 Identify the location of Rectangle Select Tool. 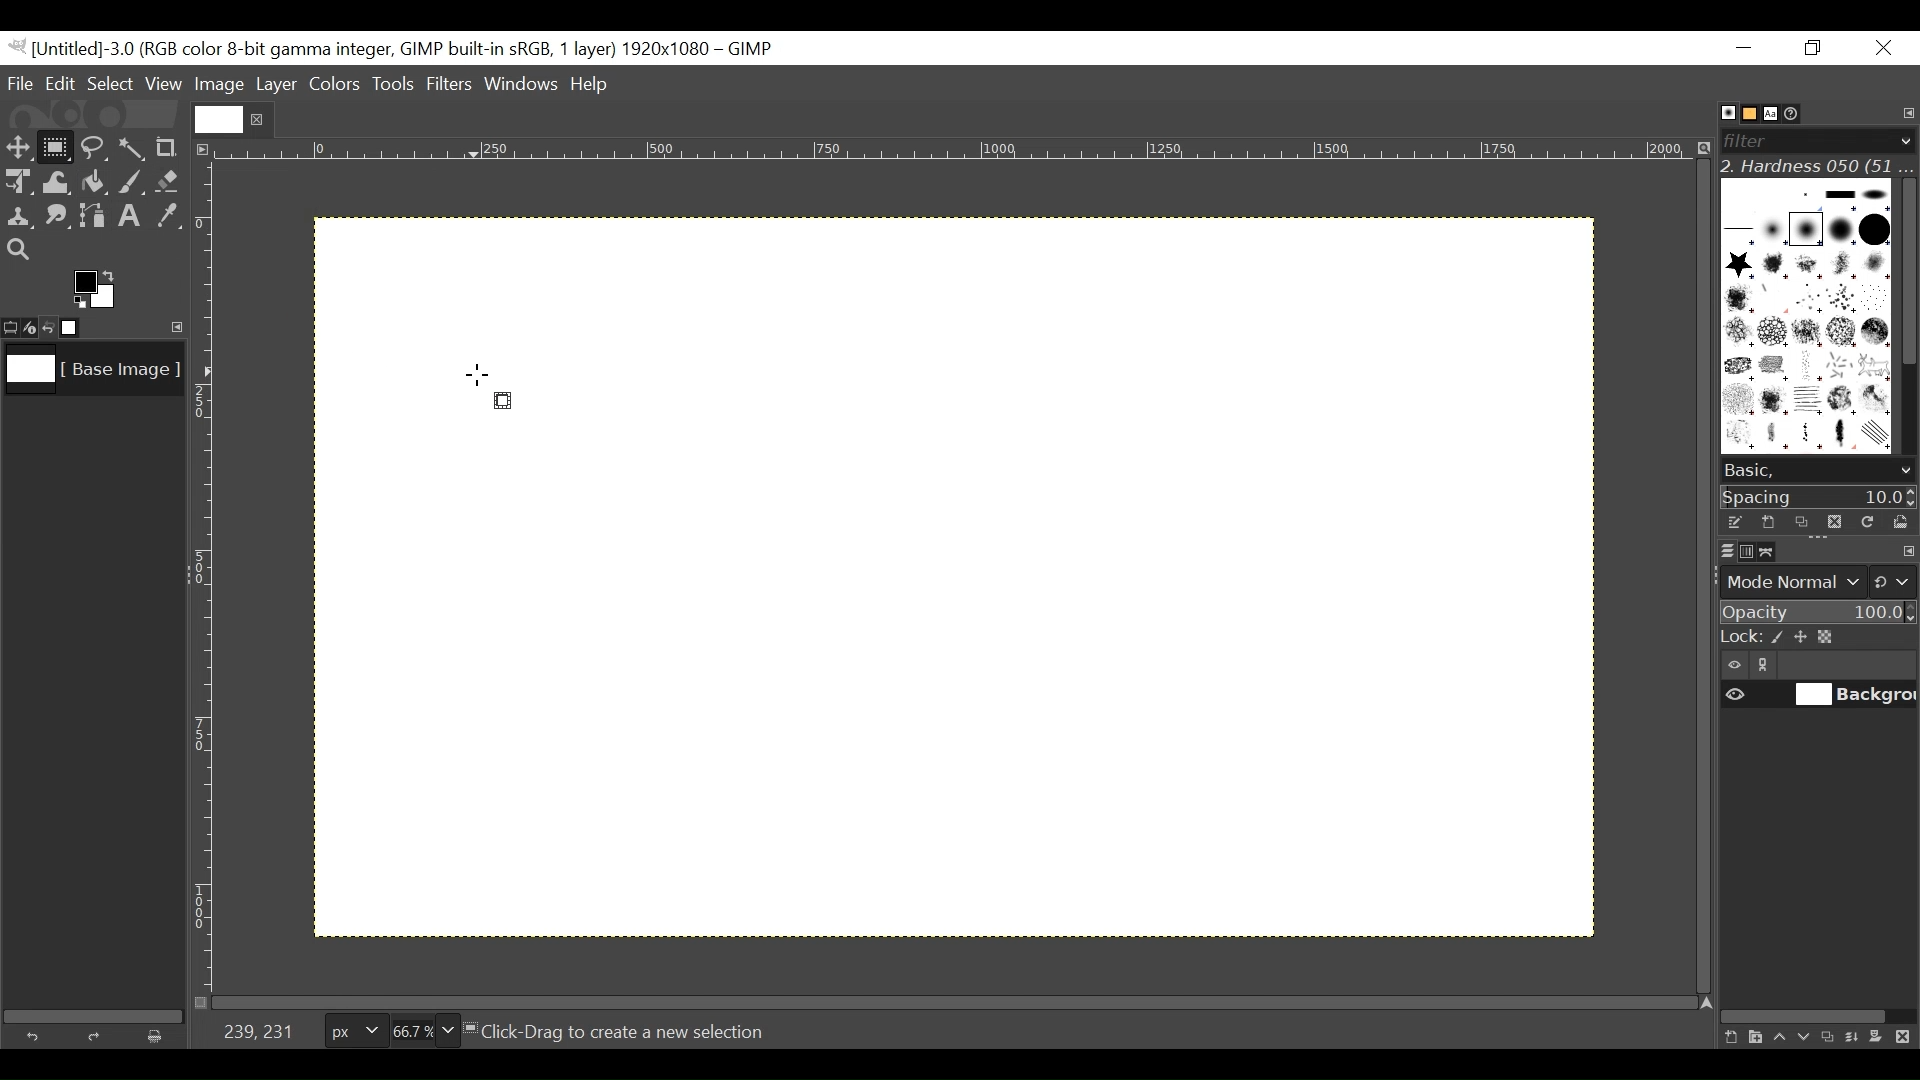
(56, 146).